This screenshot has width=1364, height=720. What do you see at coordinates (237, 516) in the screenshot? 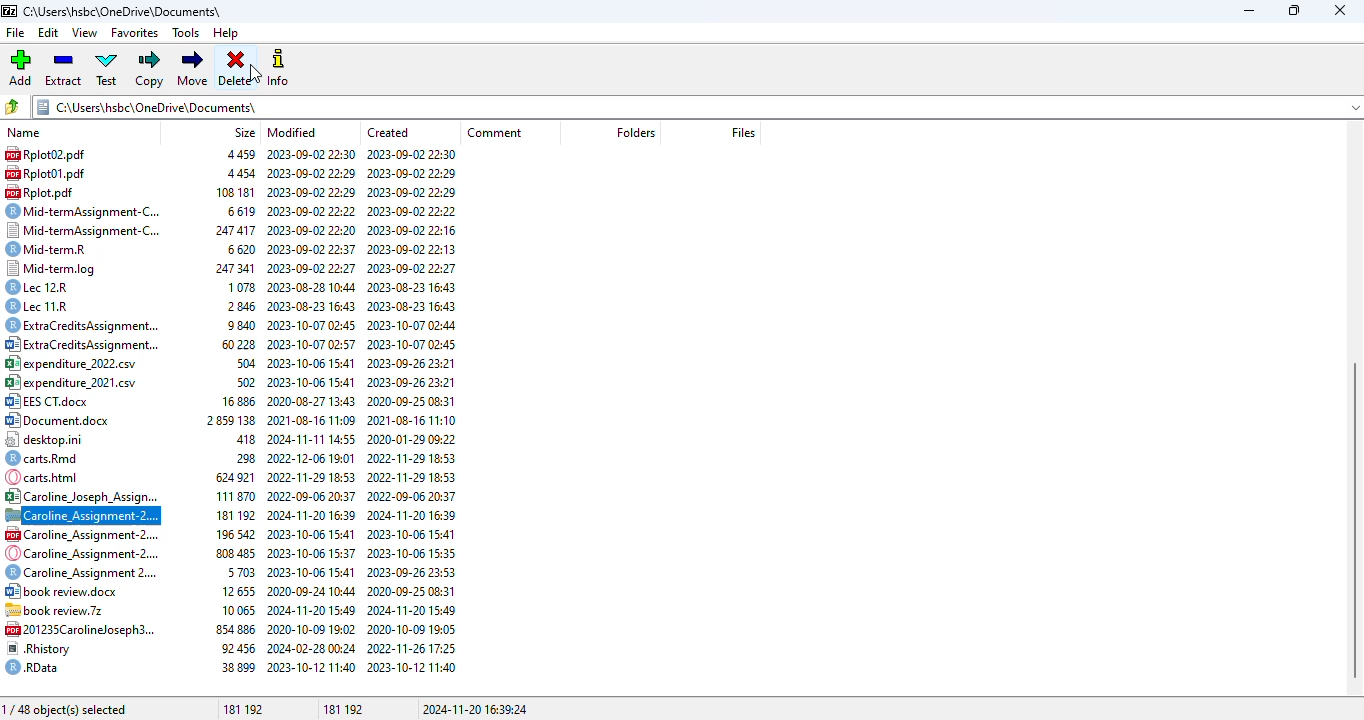
I see `181192` at bounding box center [237, 516].